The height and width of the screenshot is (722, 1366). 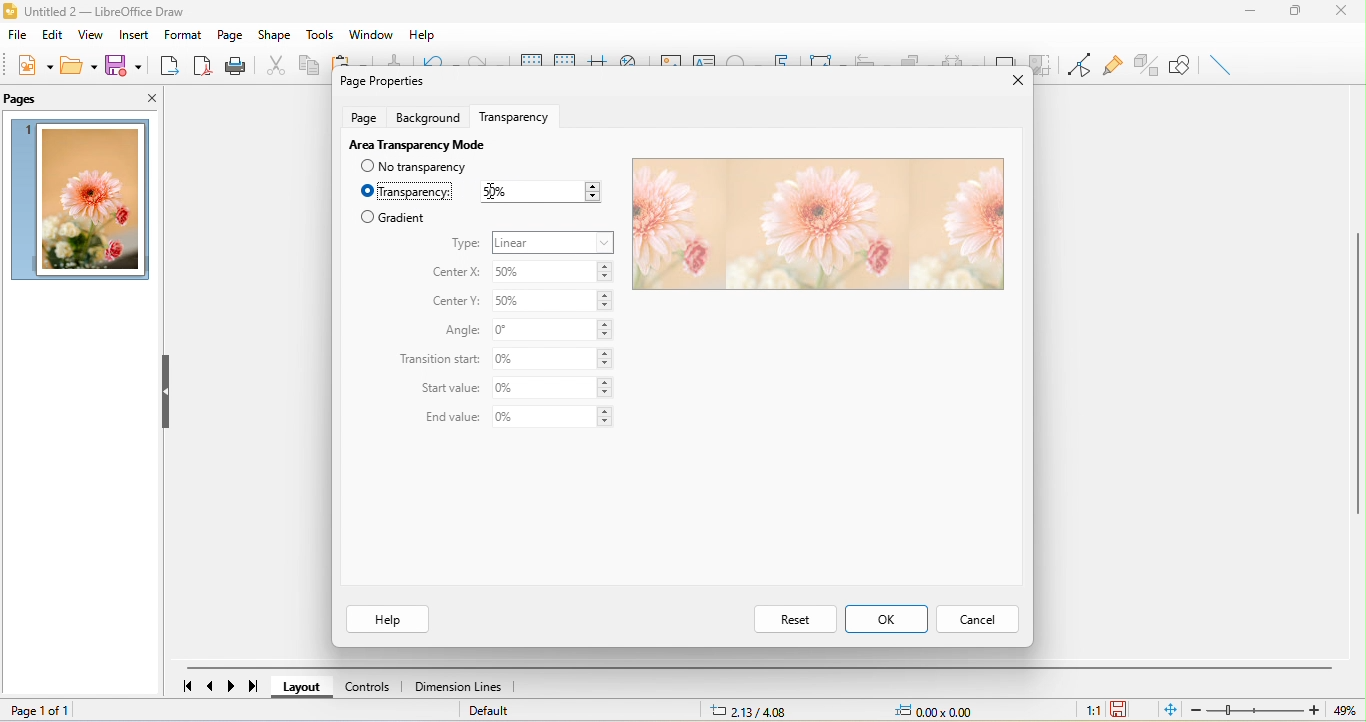 What do you see at coordinates (165, 63) in the screenshot?
I see `export` at bounding box center [165, 63].